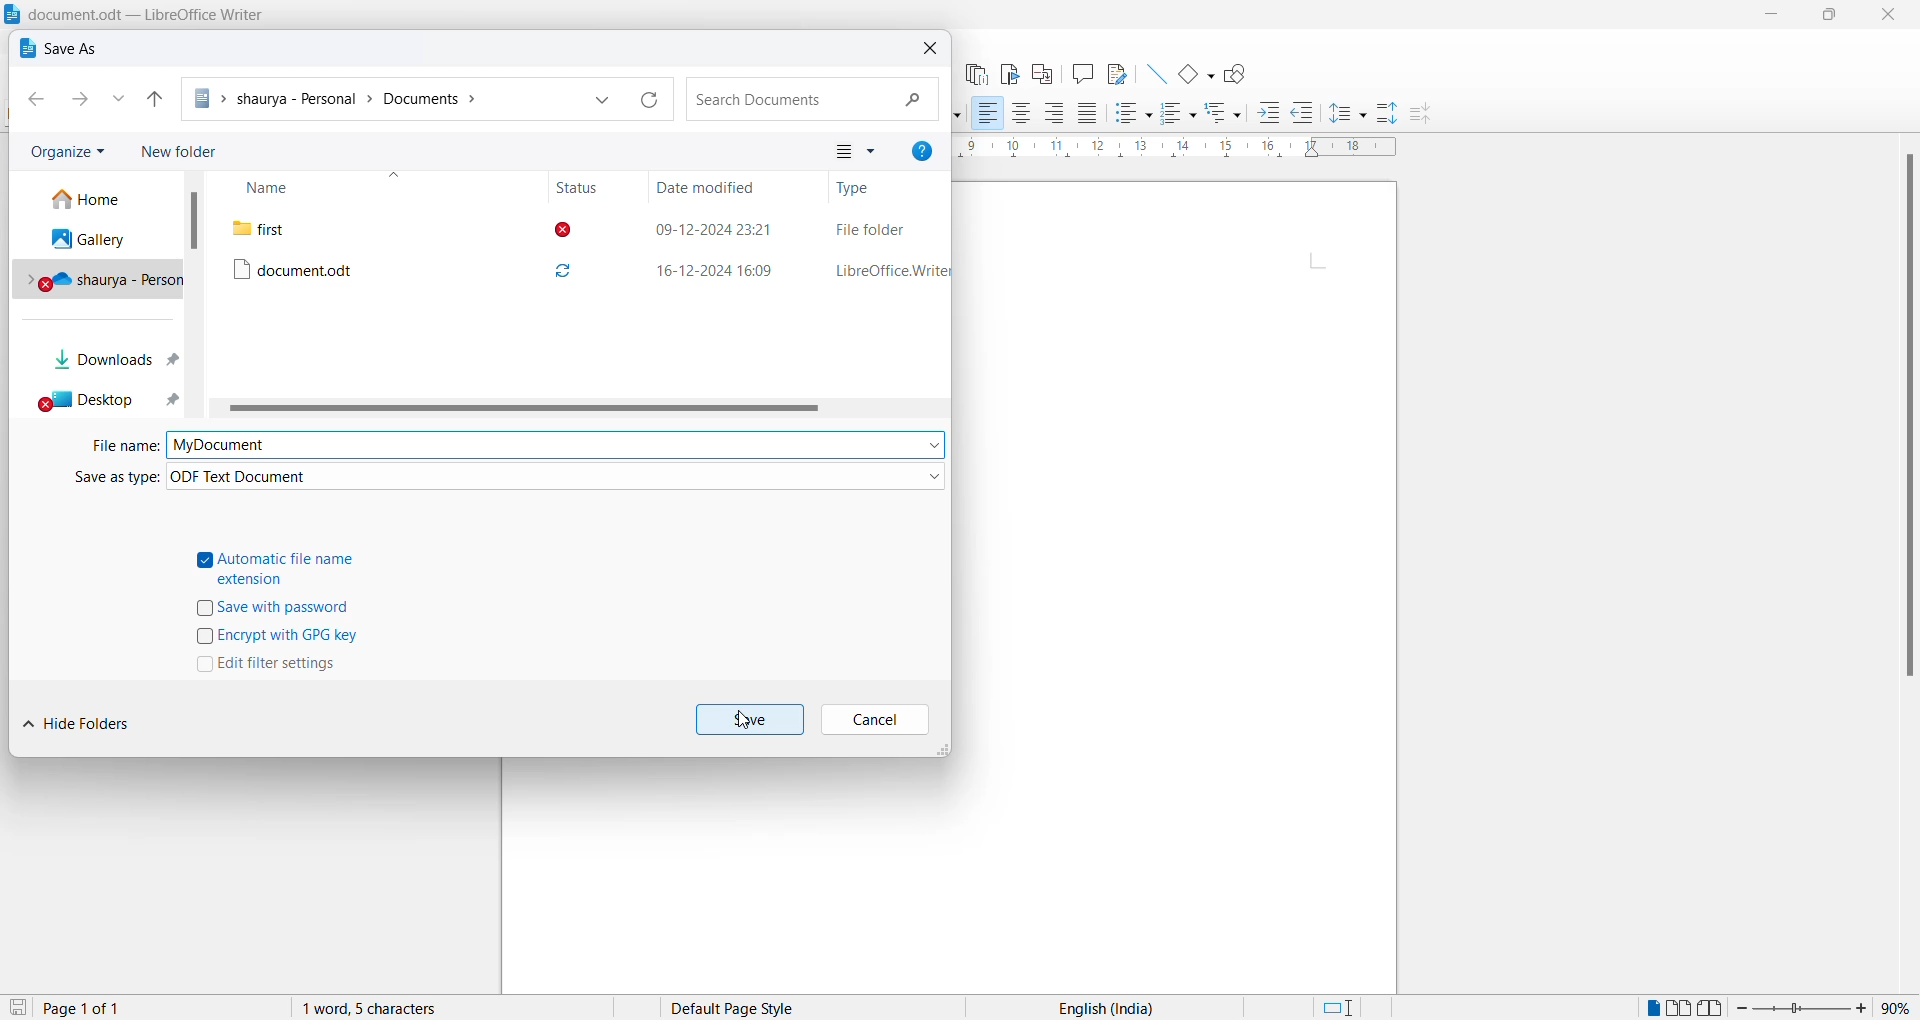 Image resolution: width=1920 pixels, height=1020 pixels. Describe the element at coordinates (197, 222) in the screenshot. I see `scroll bar` at that location.